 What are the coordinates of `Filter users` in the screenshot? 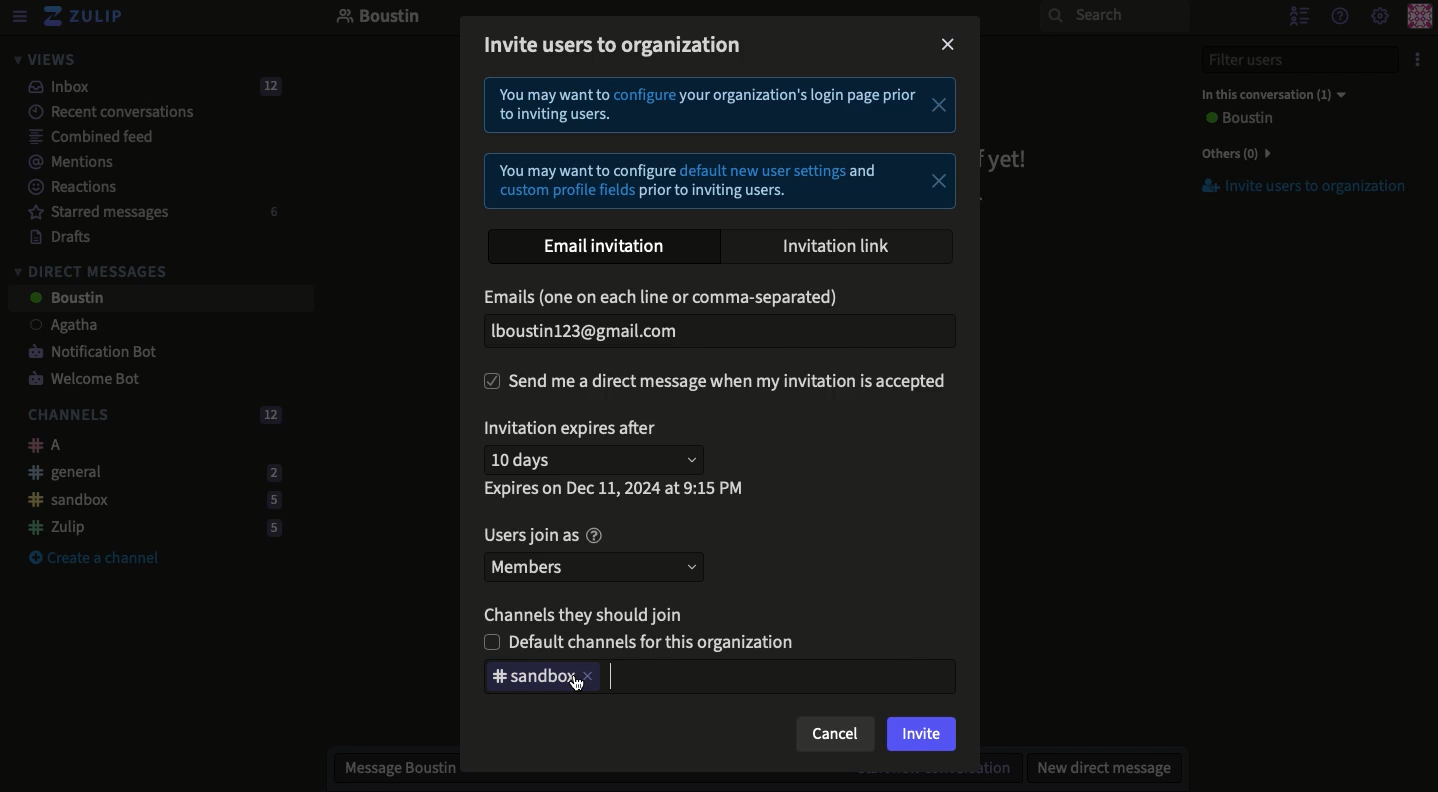 It's located at (1288, 60).